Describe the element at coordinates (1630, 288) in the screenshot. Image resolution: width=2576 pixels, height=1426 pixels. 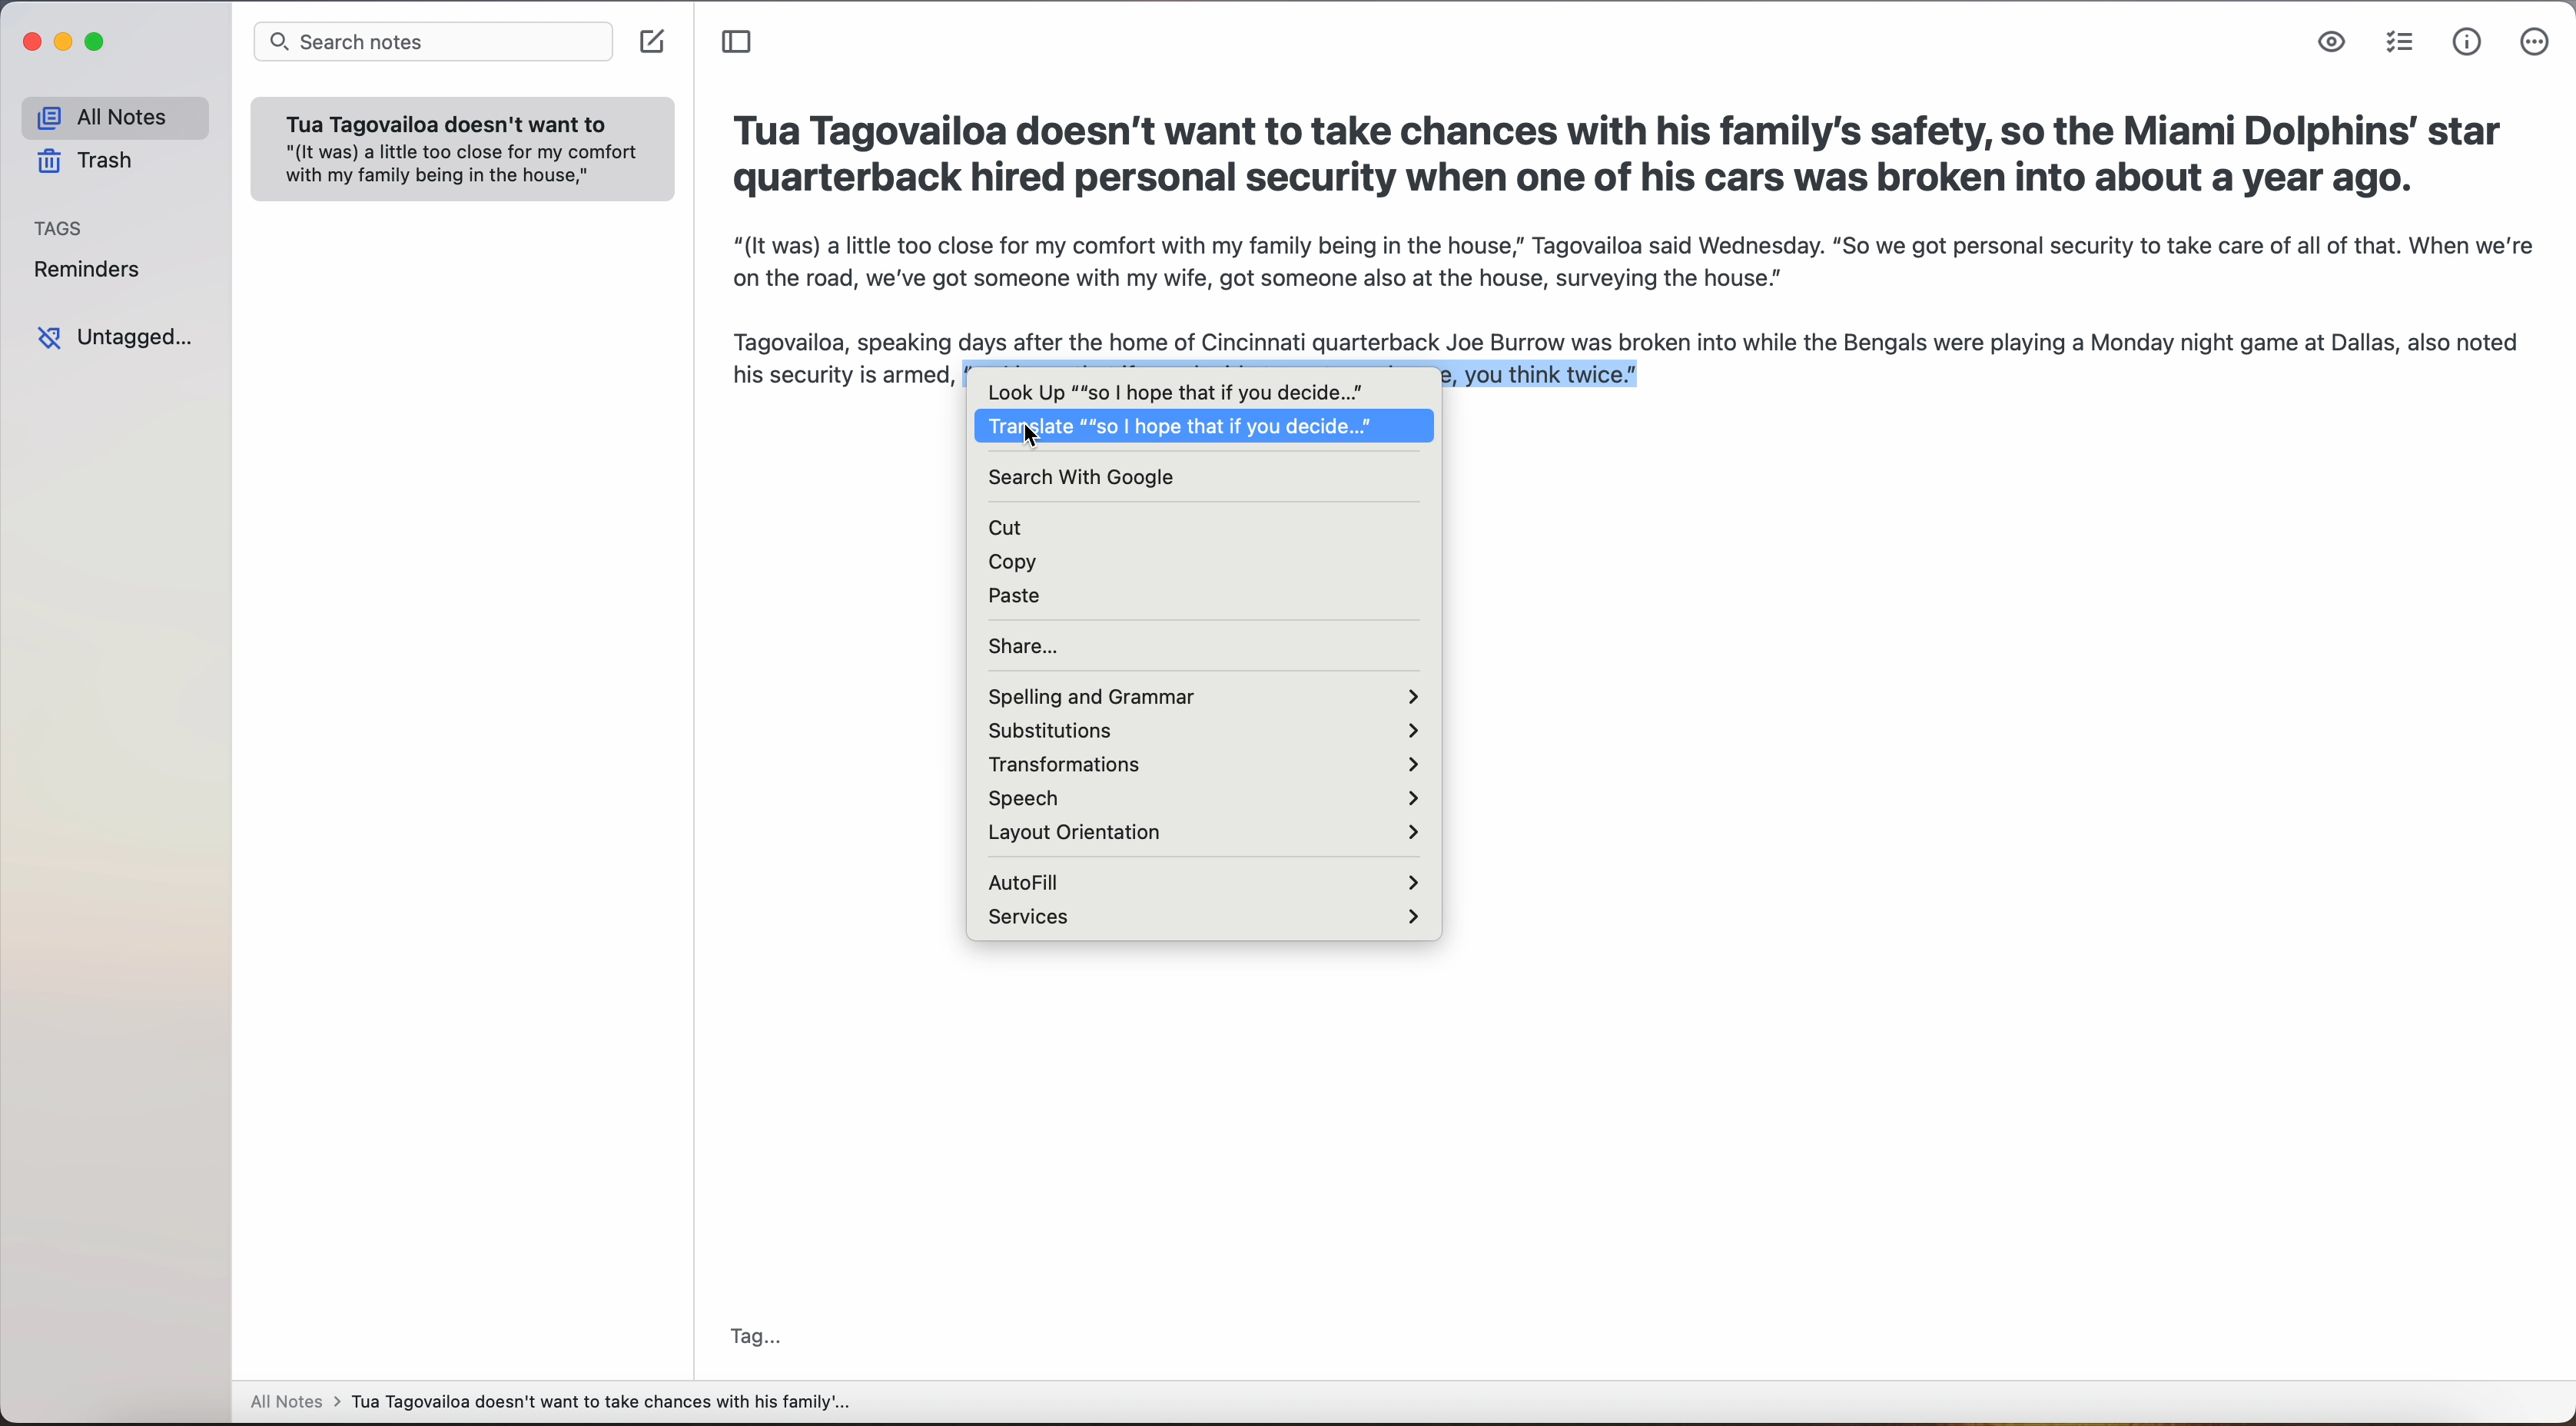
I see `"(It was) a little too close for my comfort with my family being in the house,” Tagovailoa said Wednesday. “So we got personal security to take care of all of that. When we’re on the road, we’ve got someone with my wife, got someone also at the house, surveying the house.”` at that location.